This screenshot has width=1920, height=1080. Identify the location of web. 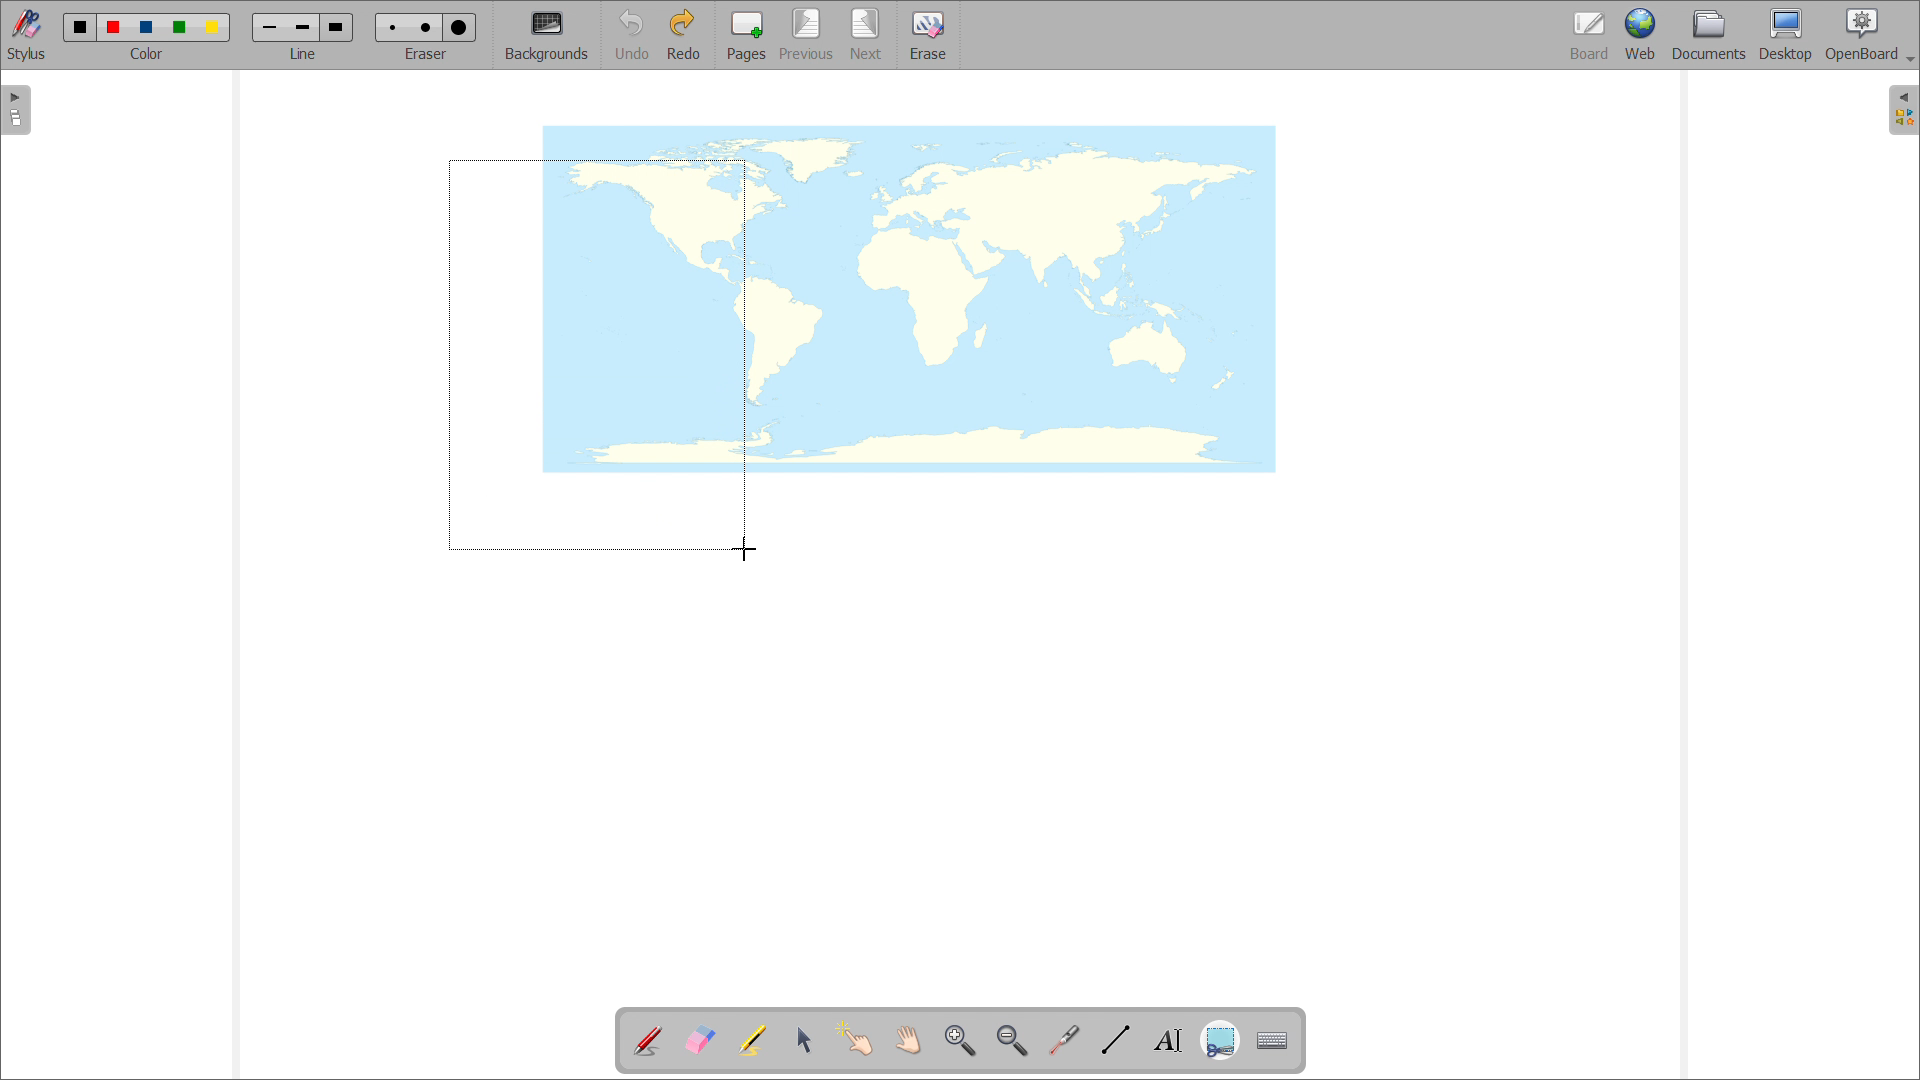
(1642, 35).